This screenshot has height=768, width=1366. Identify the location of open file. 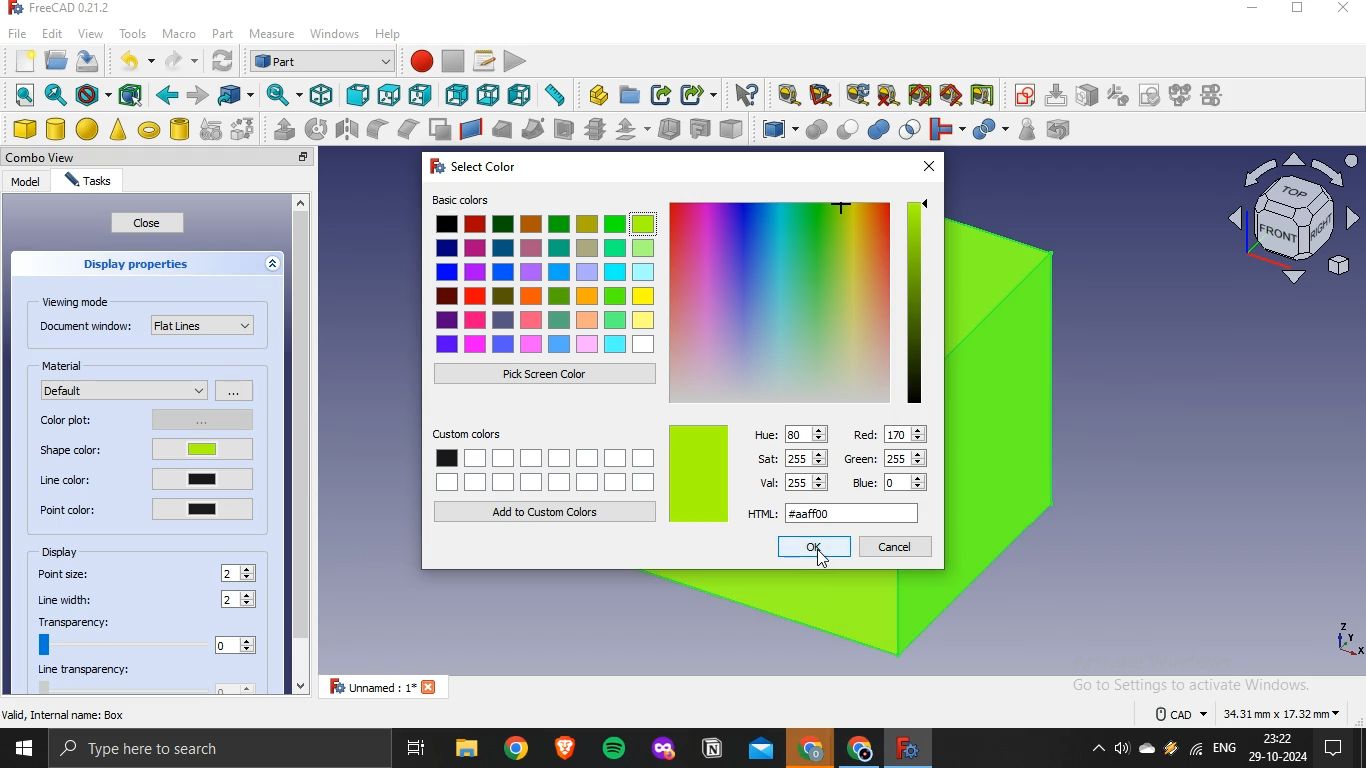
(54, 59).